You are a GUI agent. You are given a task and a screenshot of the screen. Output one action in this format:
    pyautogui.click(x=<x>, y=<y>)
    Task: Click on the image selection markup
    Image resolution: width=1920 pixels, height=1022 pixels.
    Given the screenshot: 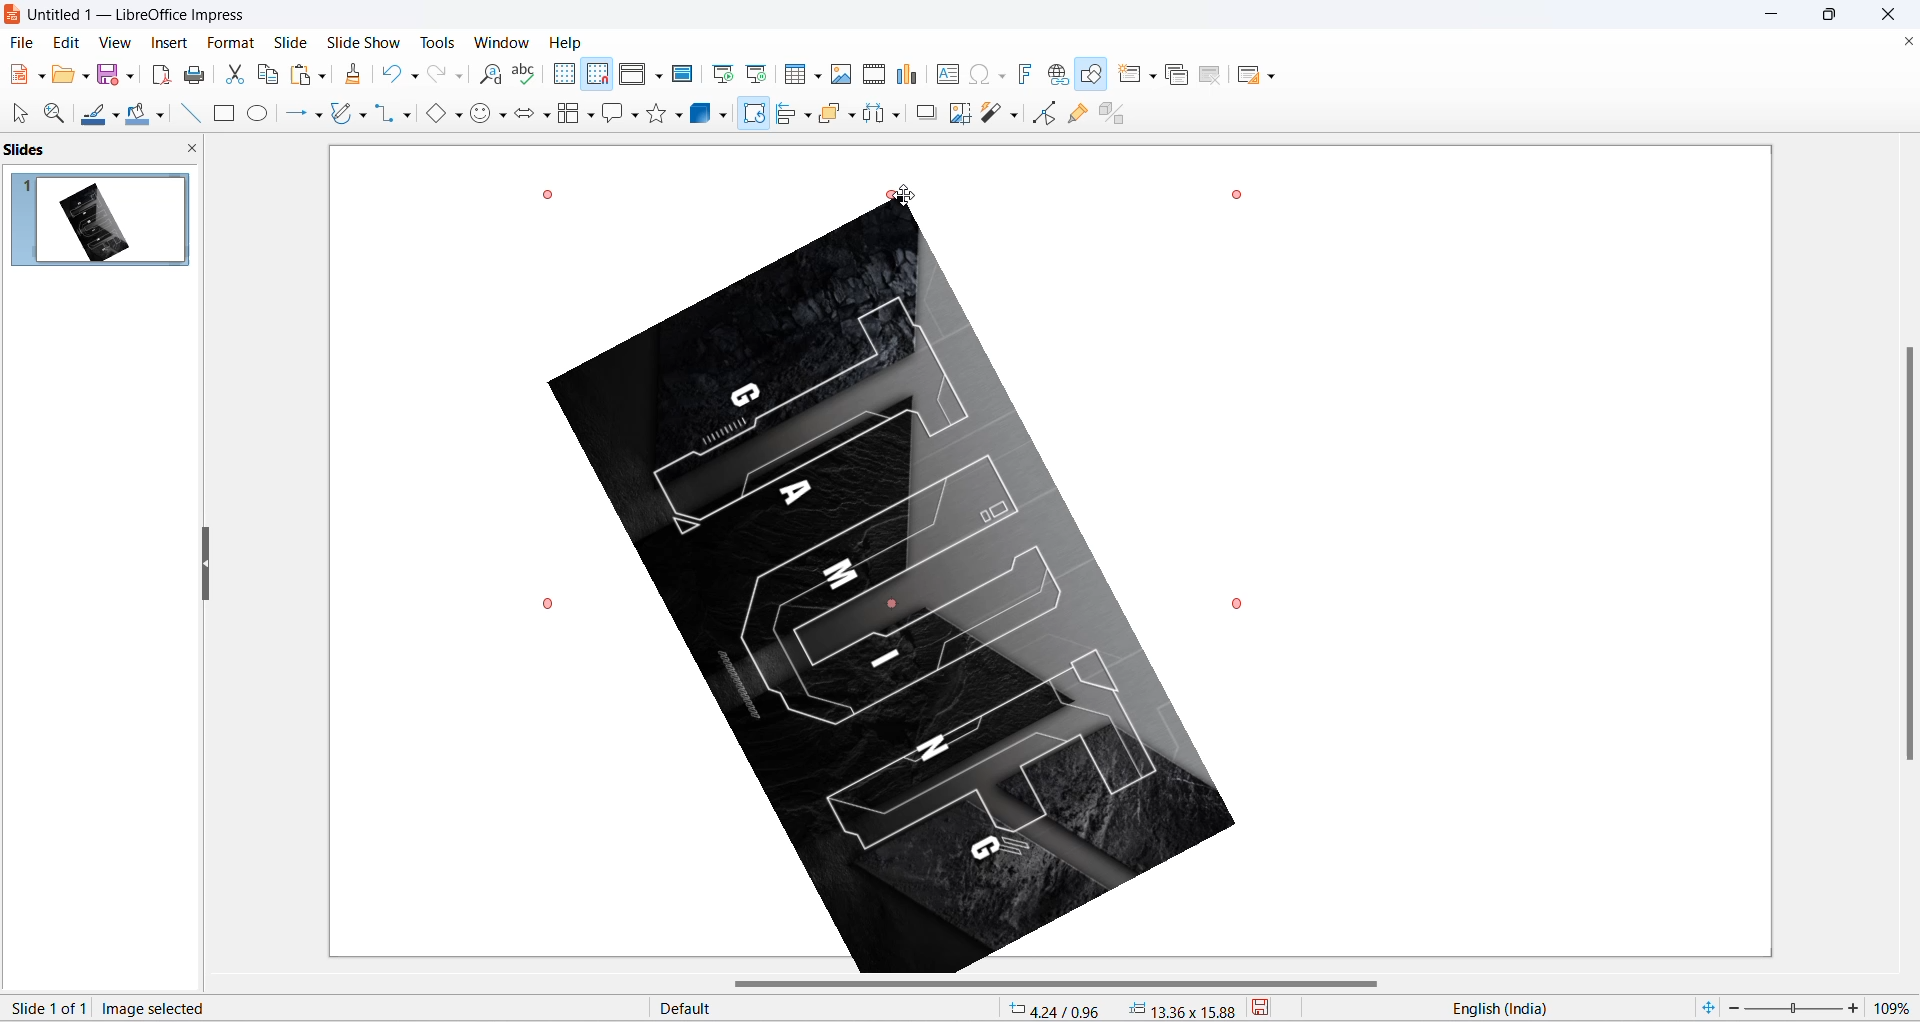 What is the action you would take?
    pyautogui.click(x=1237, y=601)
    